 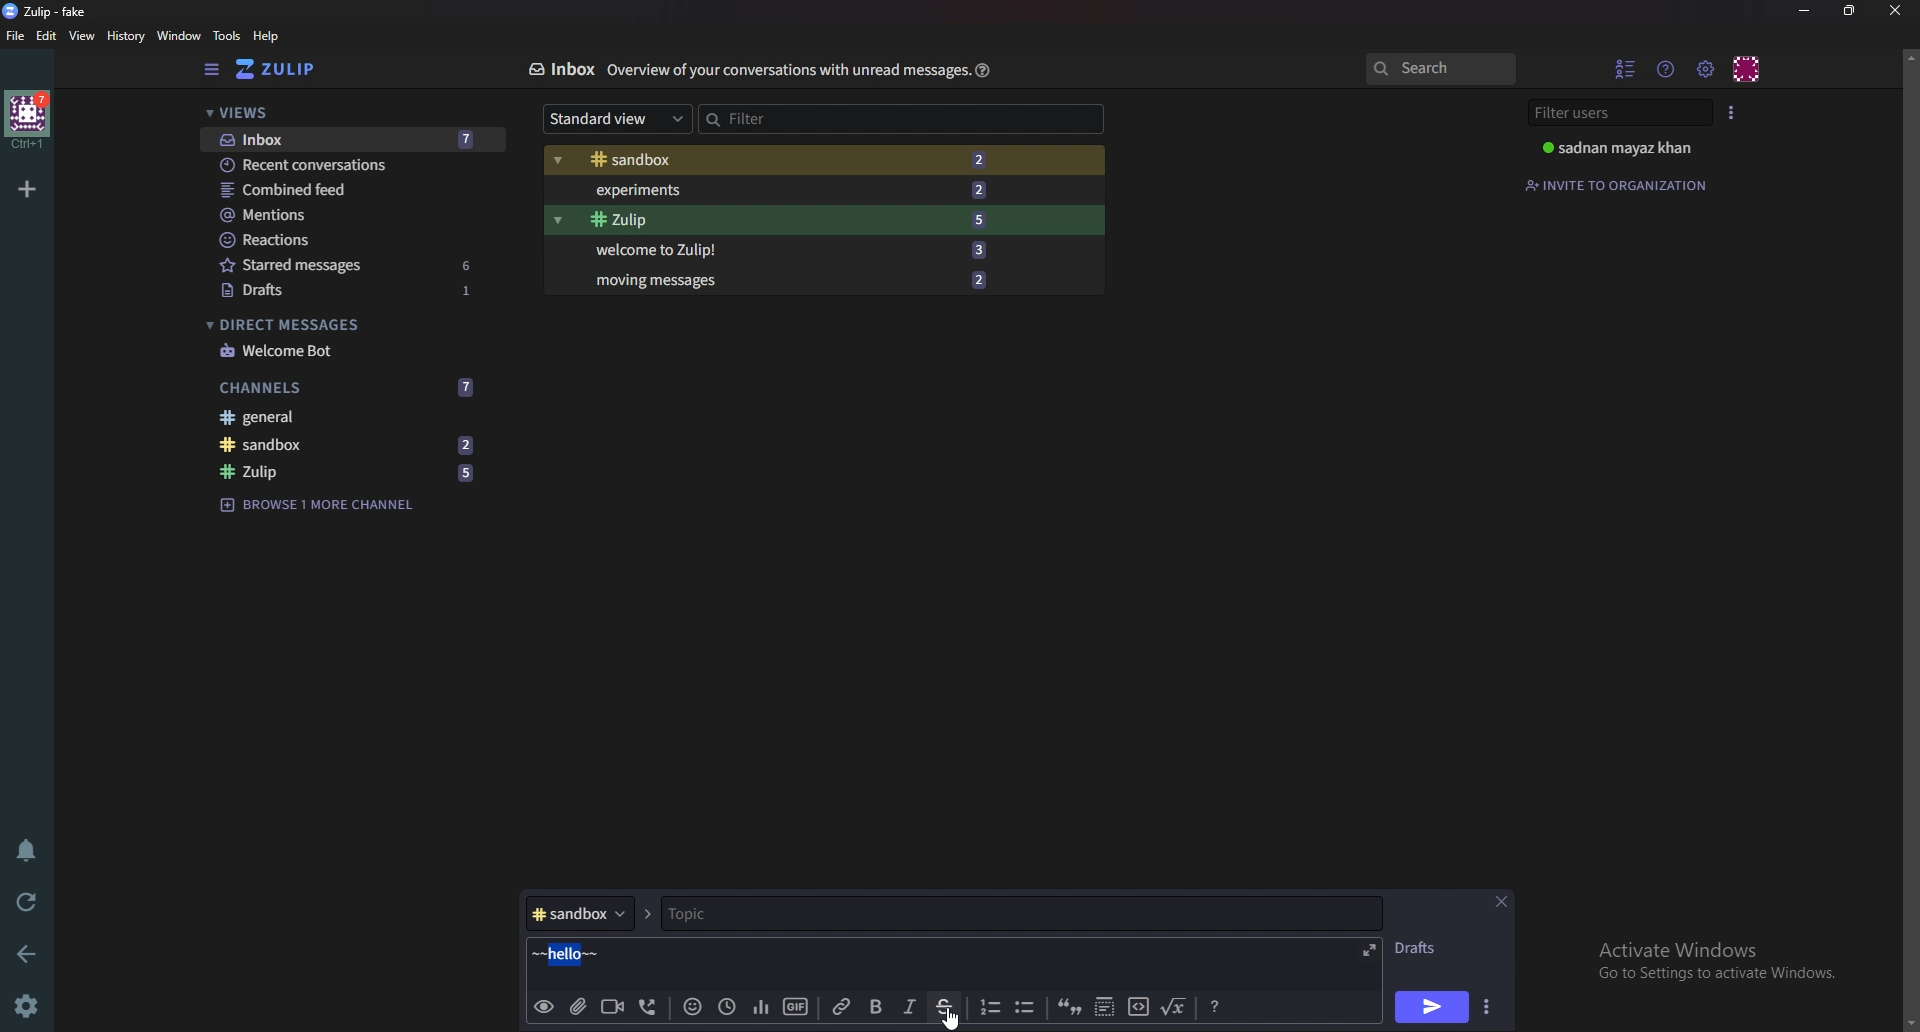 What do you see at coordinates (215, 68) in the screenshot?
I see `Hide sidebar` at bounding box center [215, 68].